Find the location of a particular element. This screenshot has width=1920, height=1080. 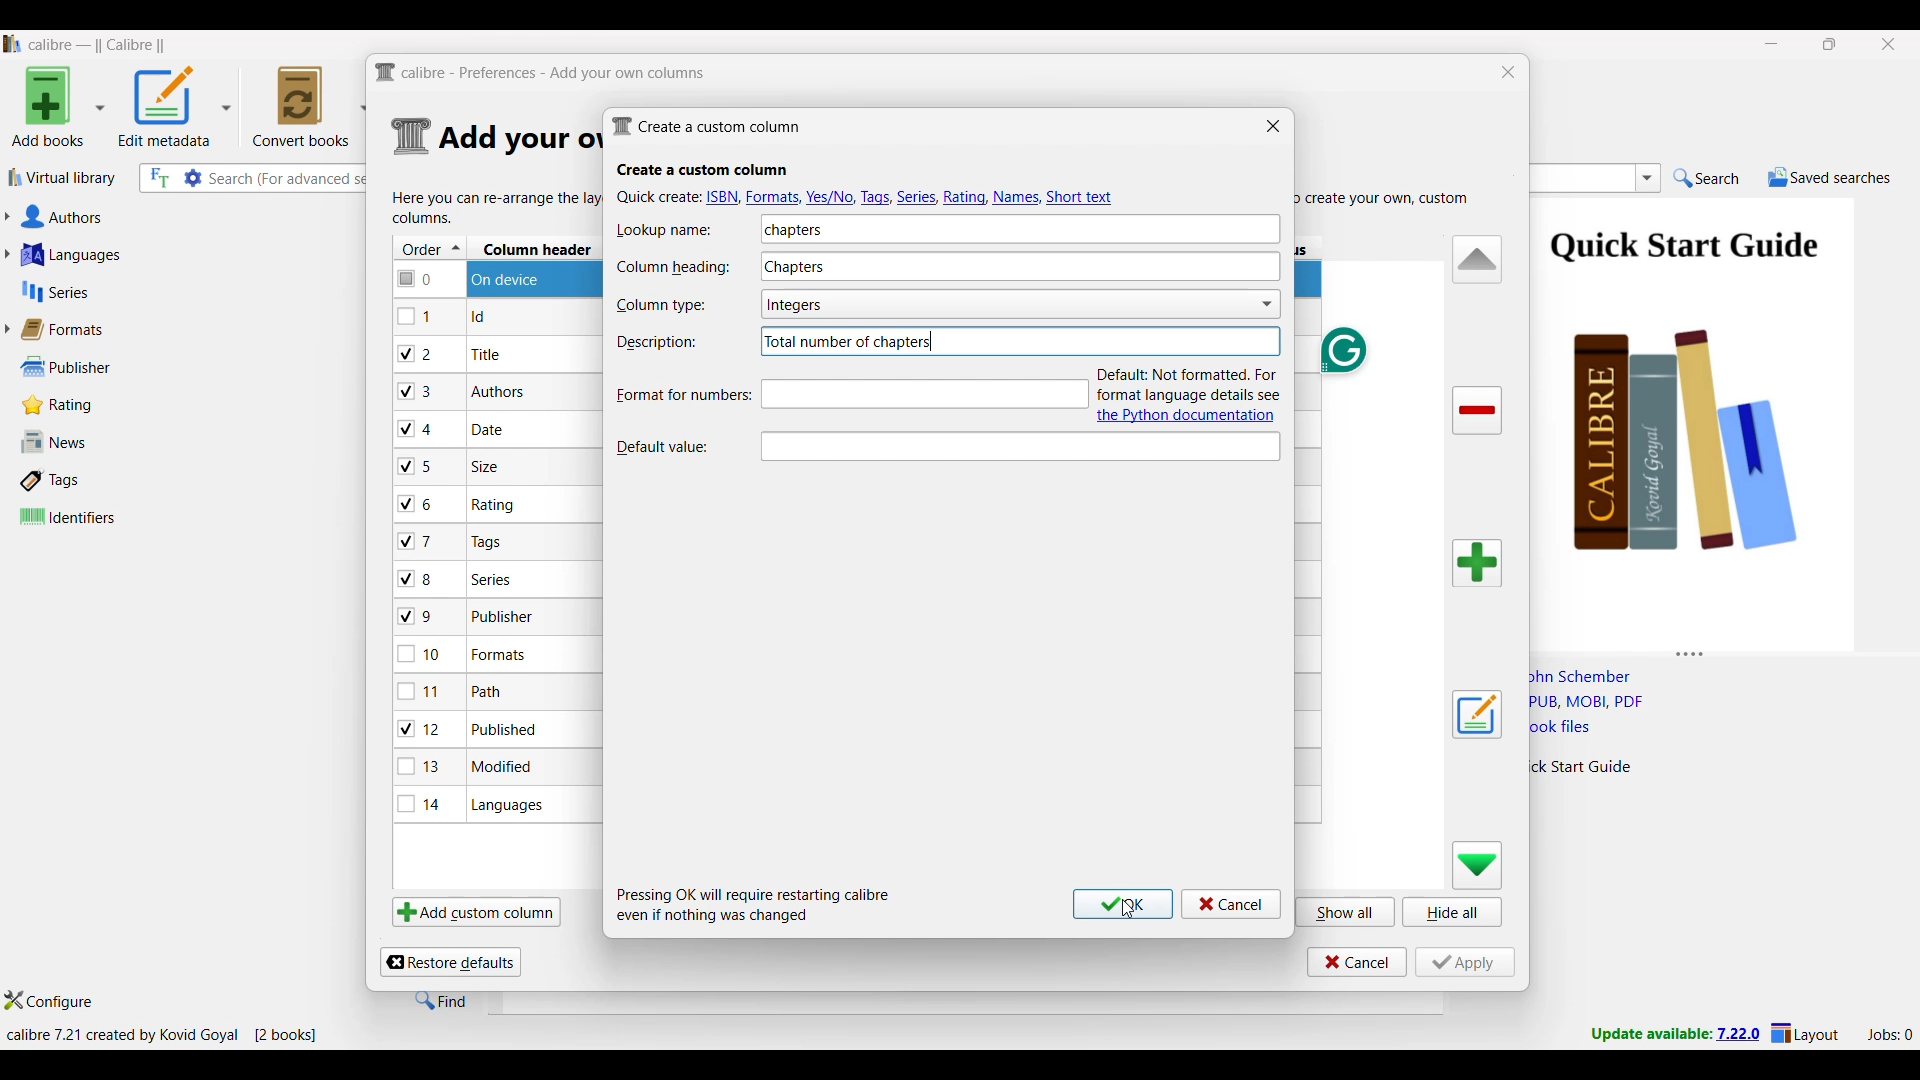

checkbox - 8 is located at coordinates (417, 577).